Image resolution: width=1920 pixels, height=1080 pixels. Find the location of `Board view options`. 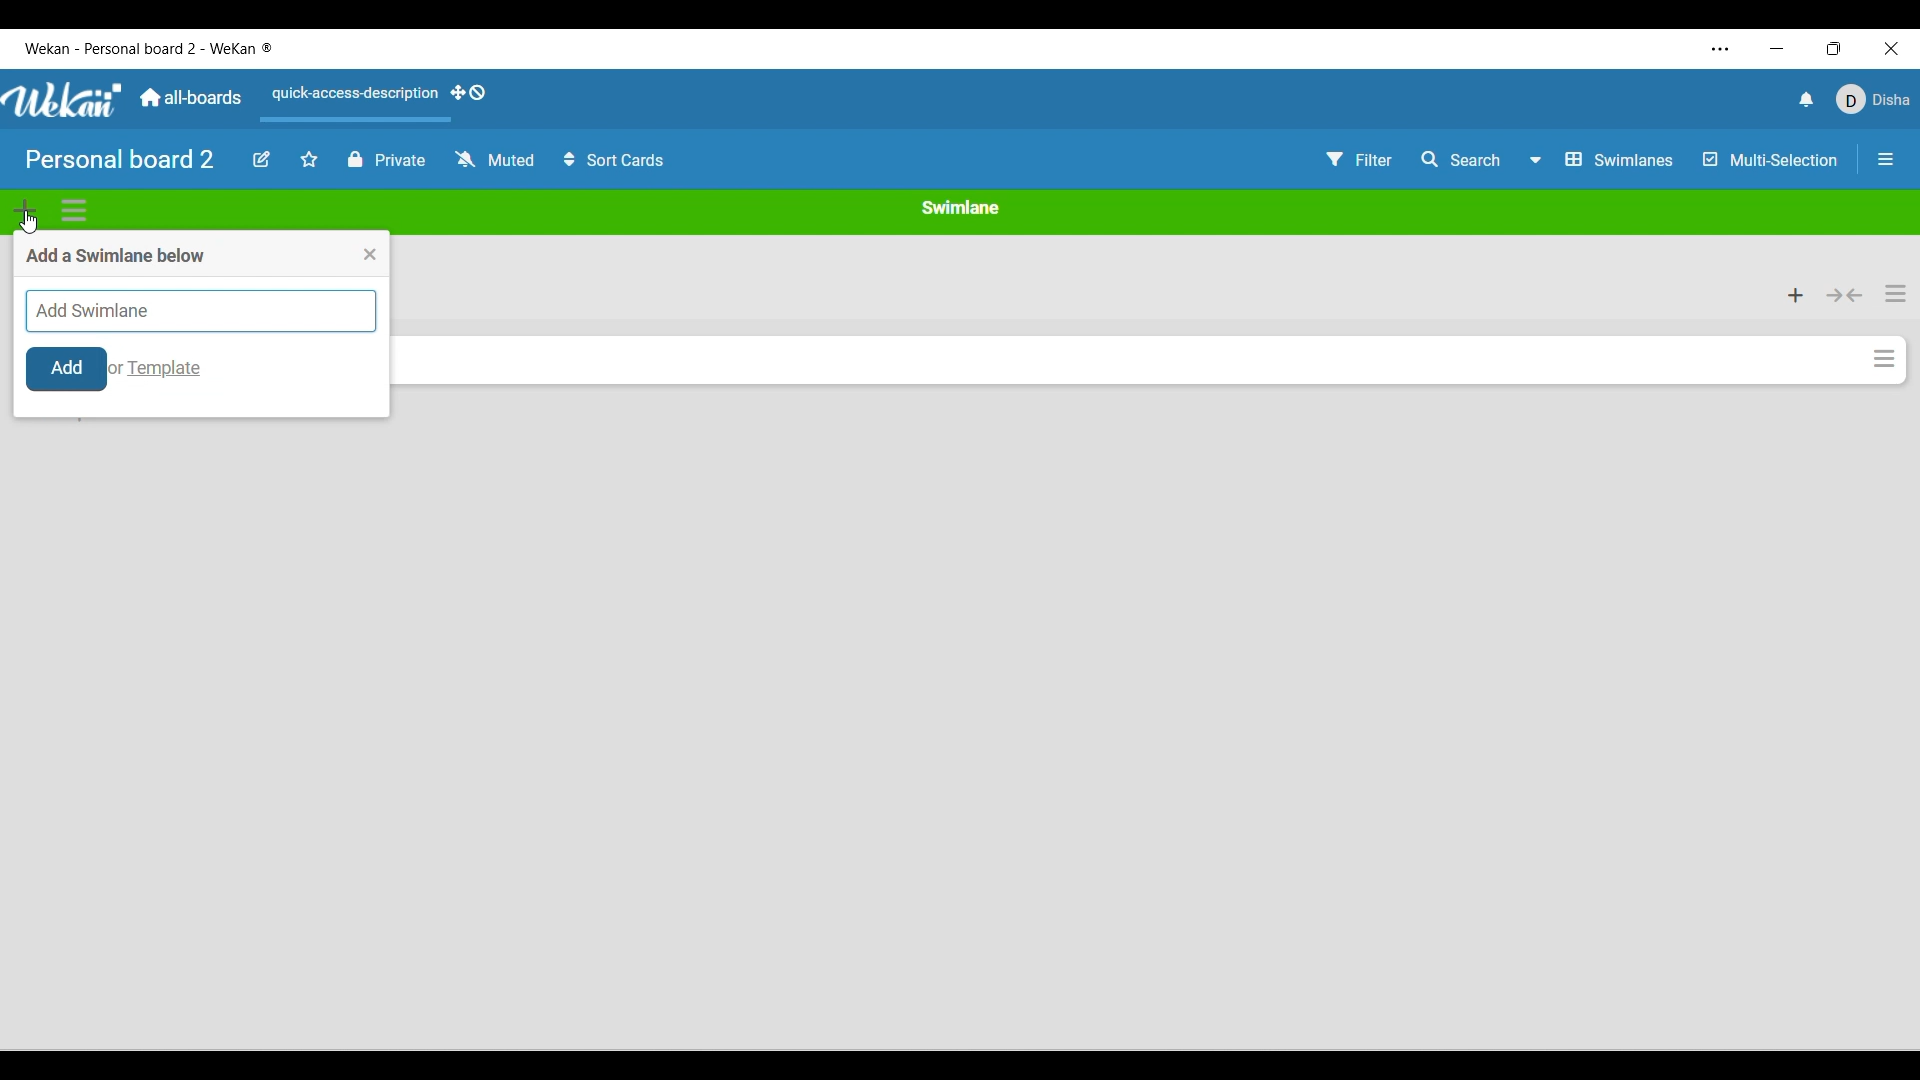

Board view options is located at coordinates (1601, 159).